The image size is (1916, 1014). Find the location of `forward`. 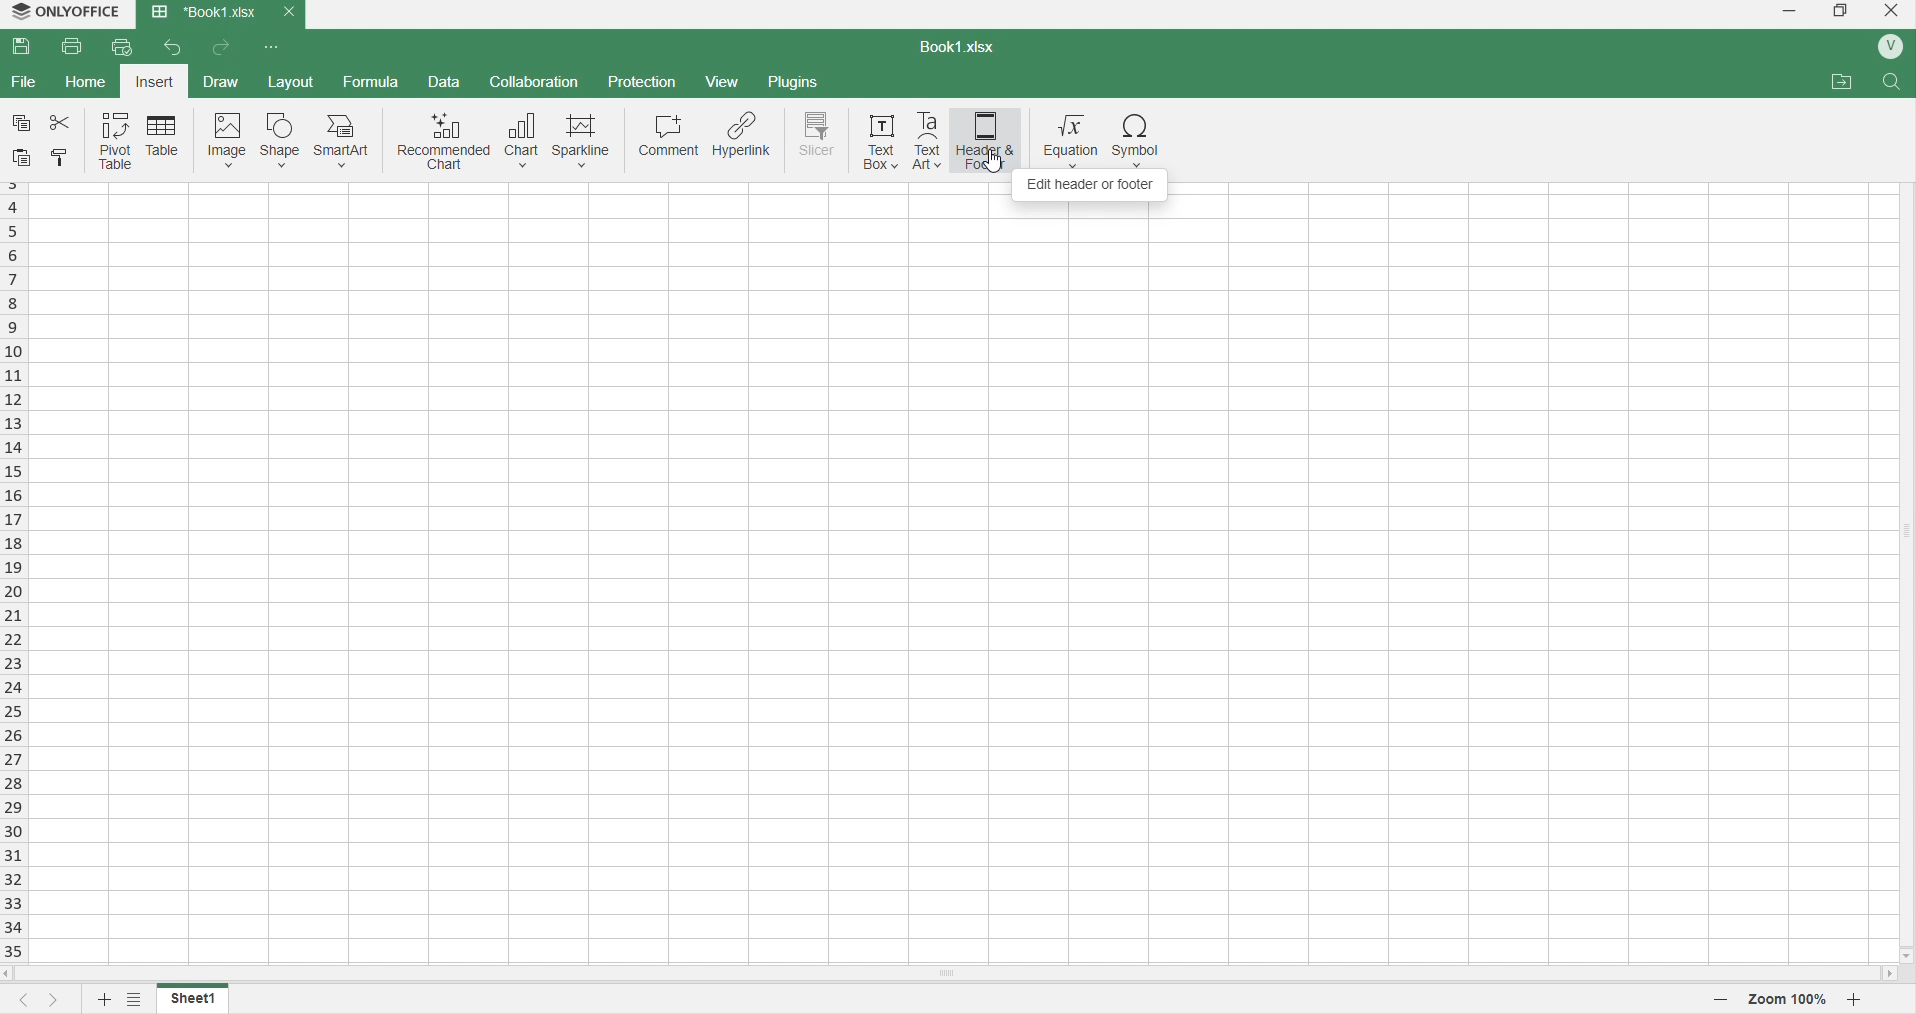

forward is located at coordinates (224, 47).